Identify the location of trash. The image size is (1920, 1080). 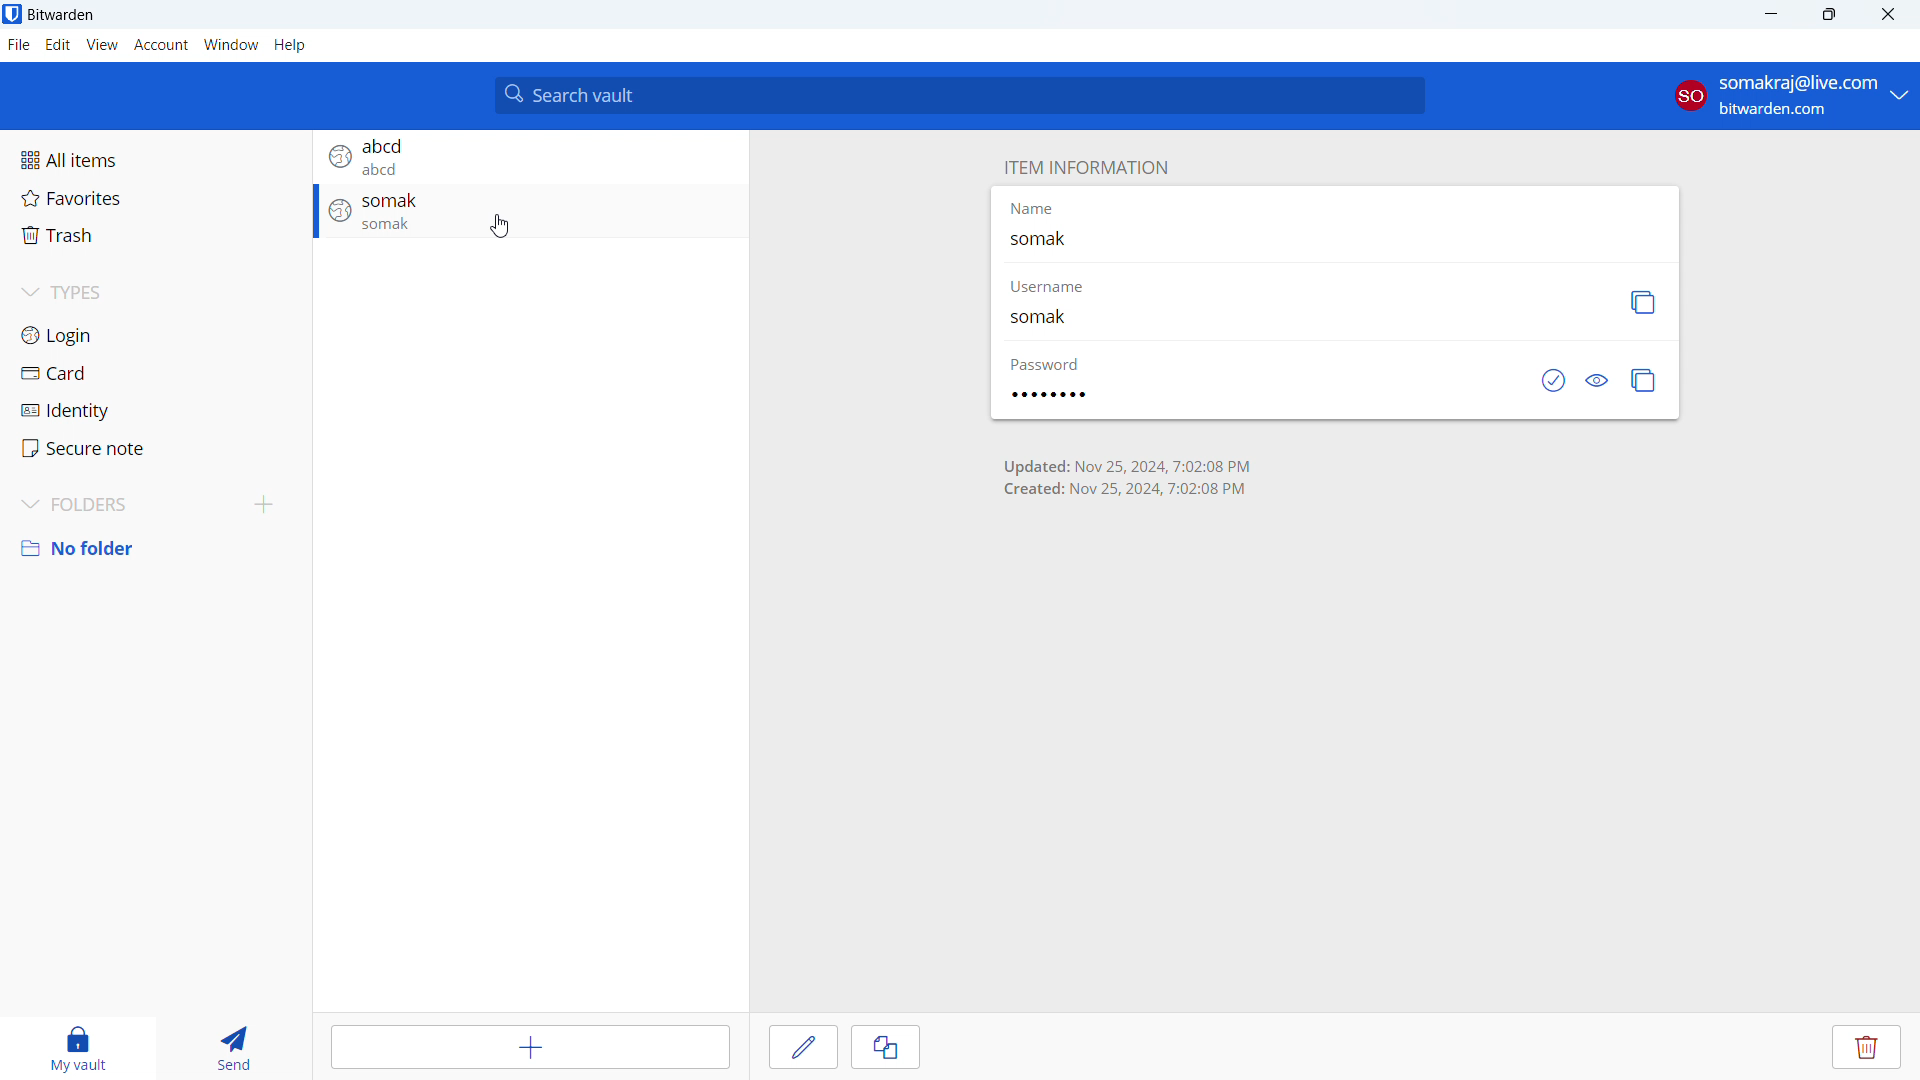
(155, 235).